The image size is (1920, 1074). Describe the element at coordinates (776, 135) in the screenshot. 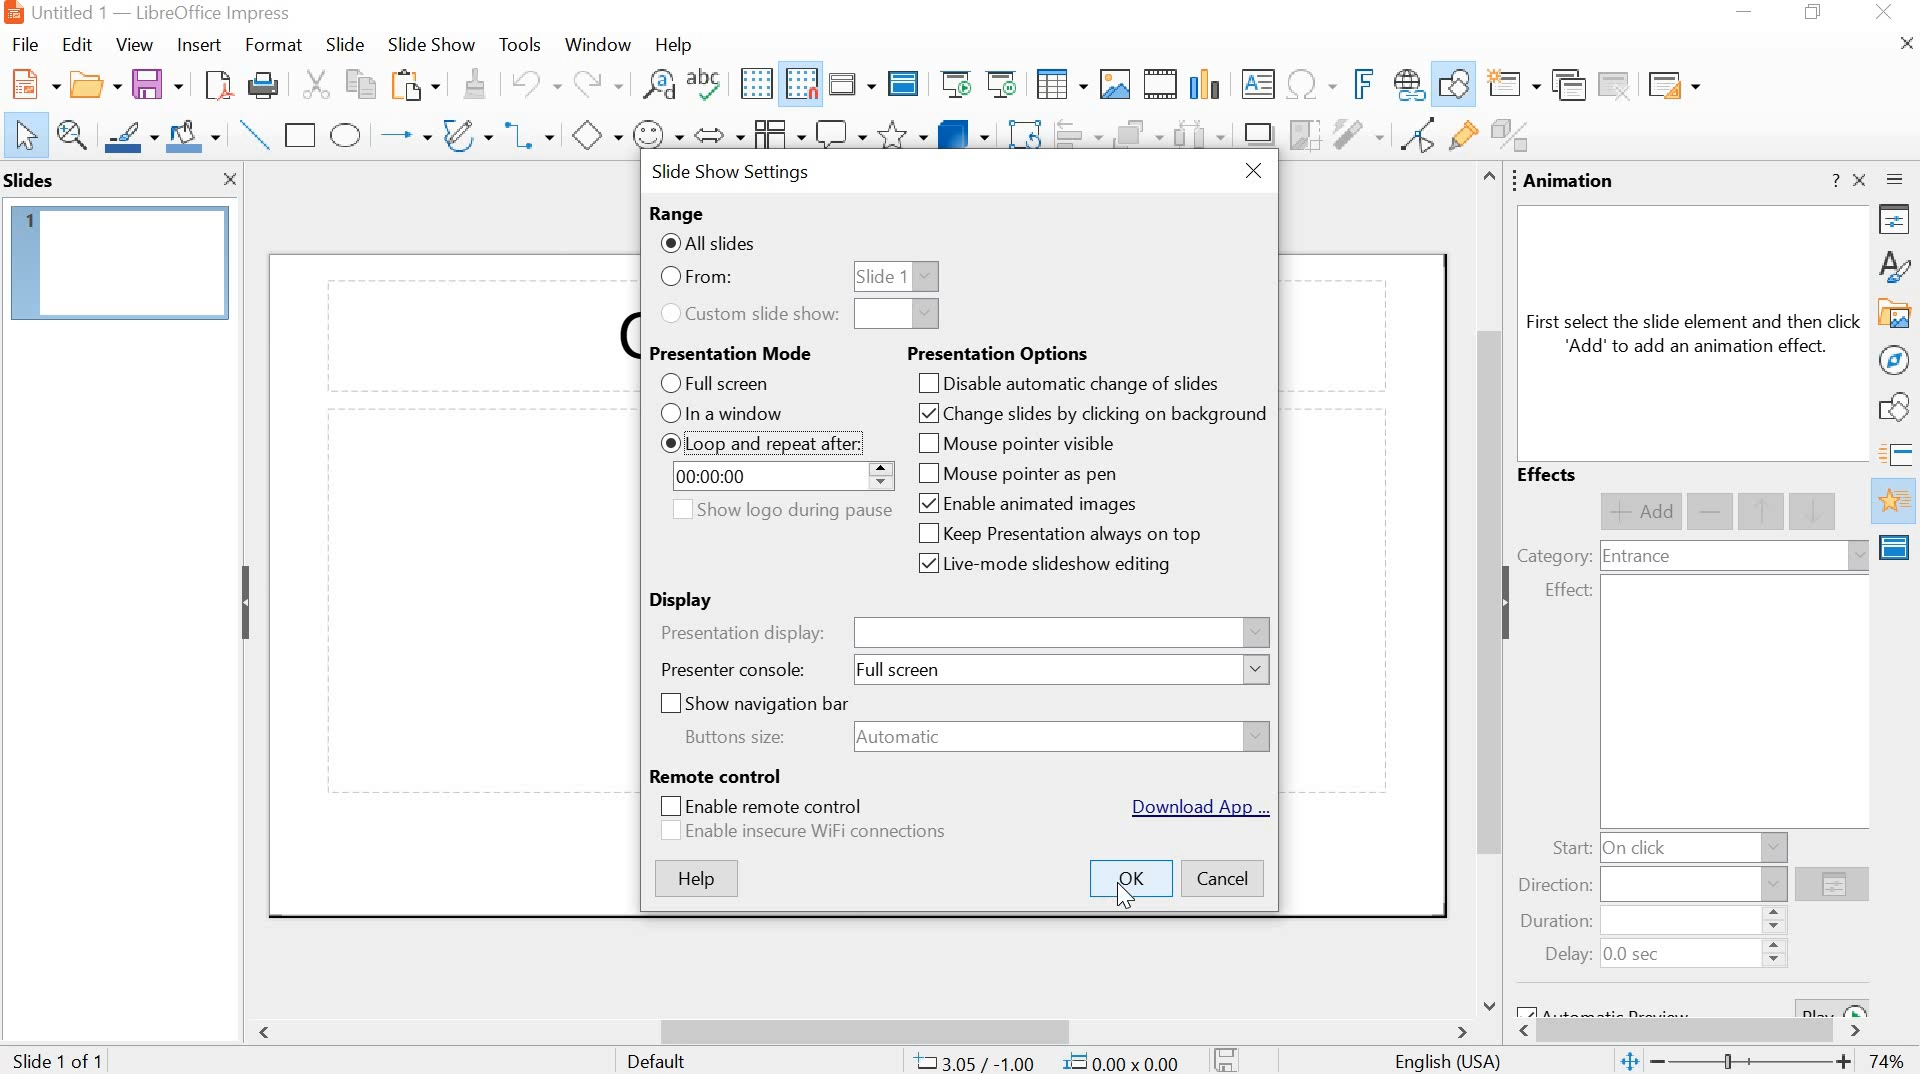

I see `flowchart` at that location.